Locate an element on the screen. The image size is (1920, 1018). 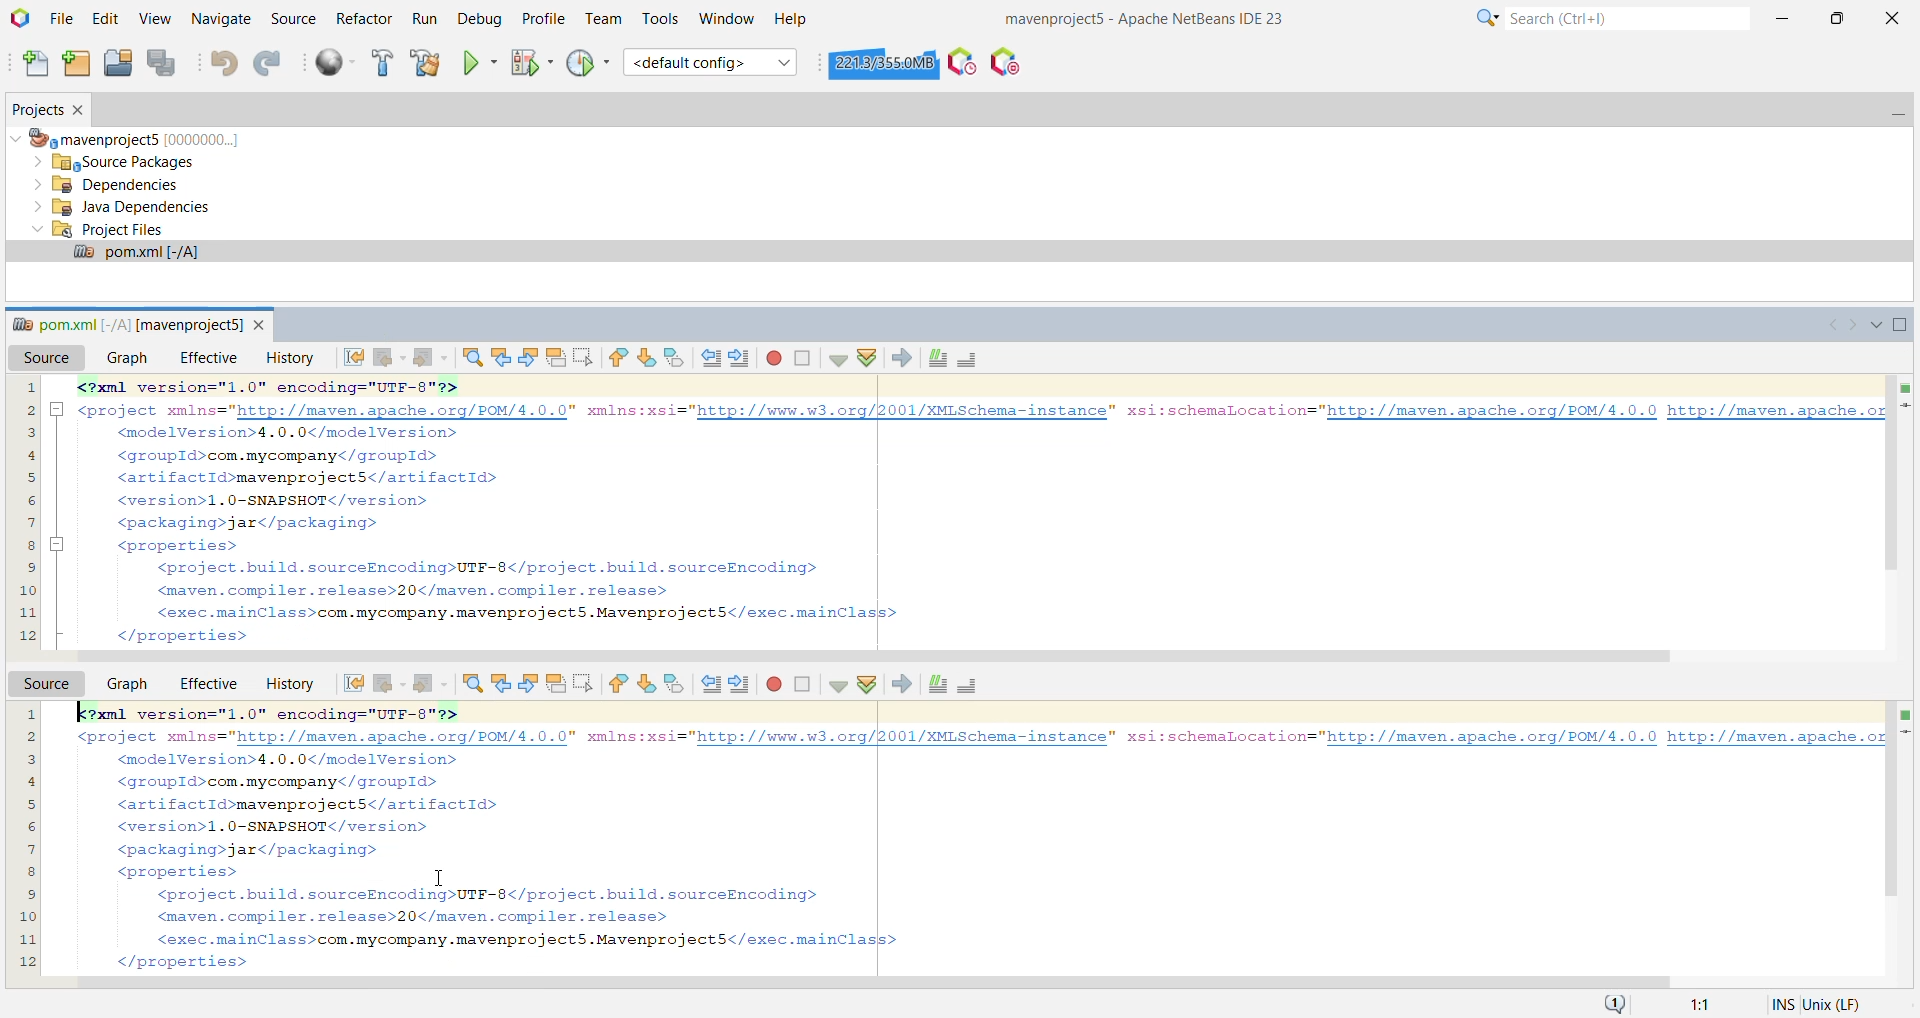
<project xmlns="http://maven.apache.org/POM/4.0.0" xmlns:xs1="http://www.w3.org/2001/XMLSchema-instance” xsi:schemalocation="http://maven.apache.org/POM/4.0.0 http://maven.apache.or is located at coordinates (982, 738).